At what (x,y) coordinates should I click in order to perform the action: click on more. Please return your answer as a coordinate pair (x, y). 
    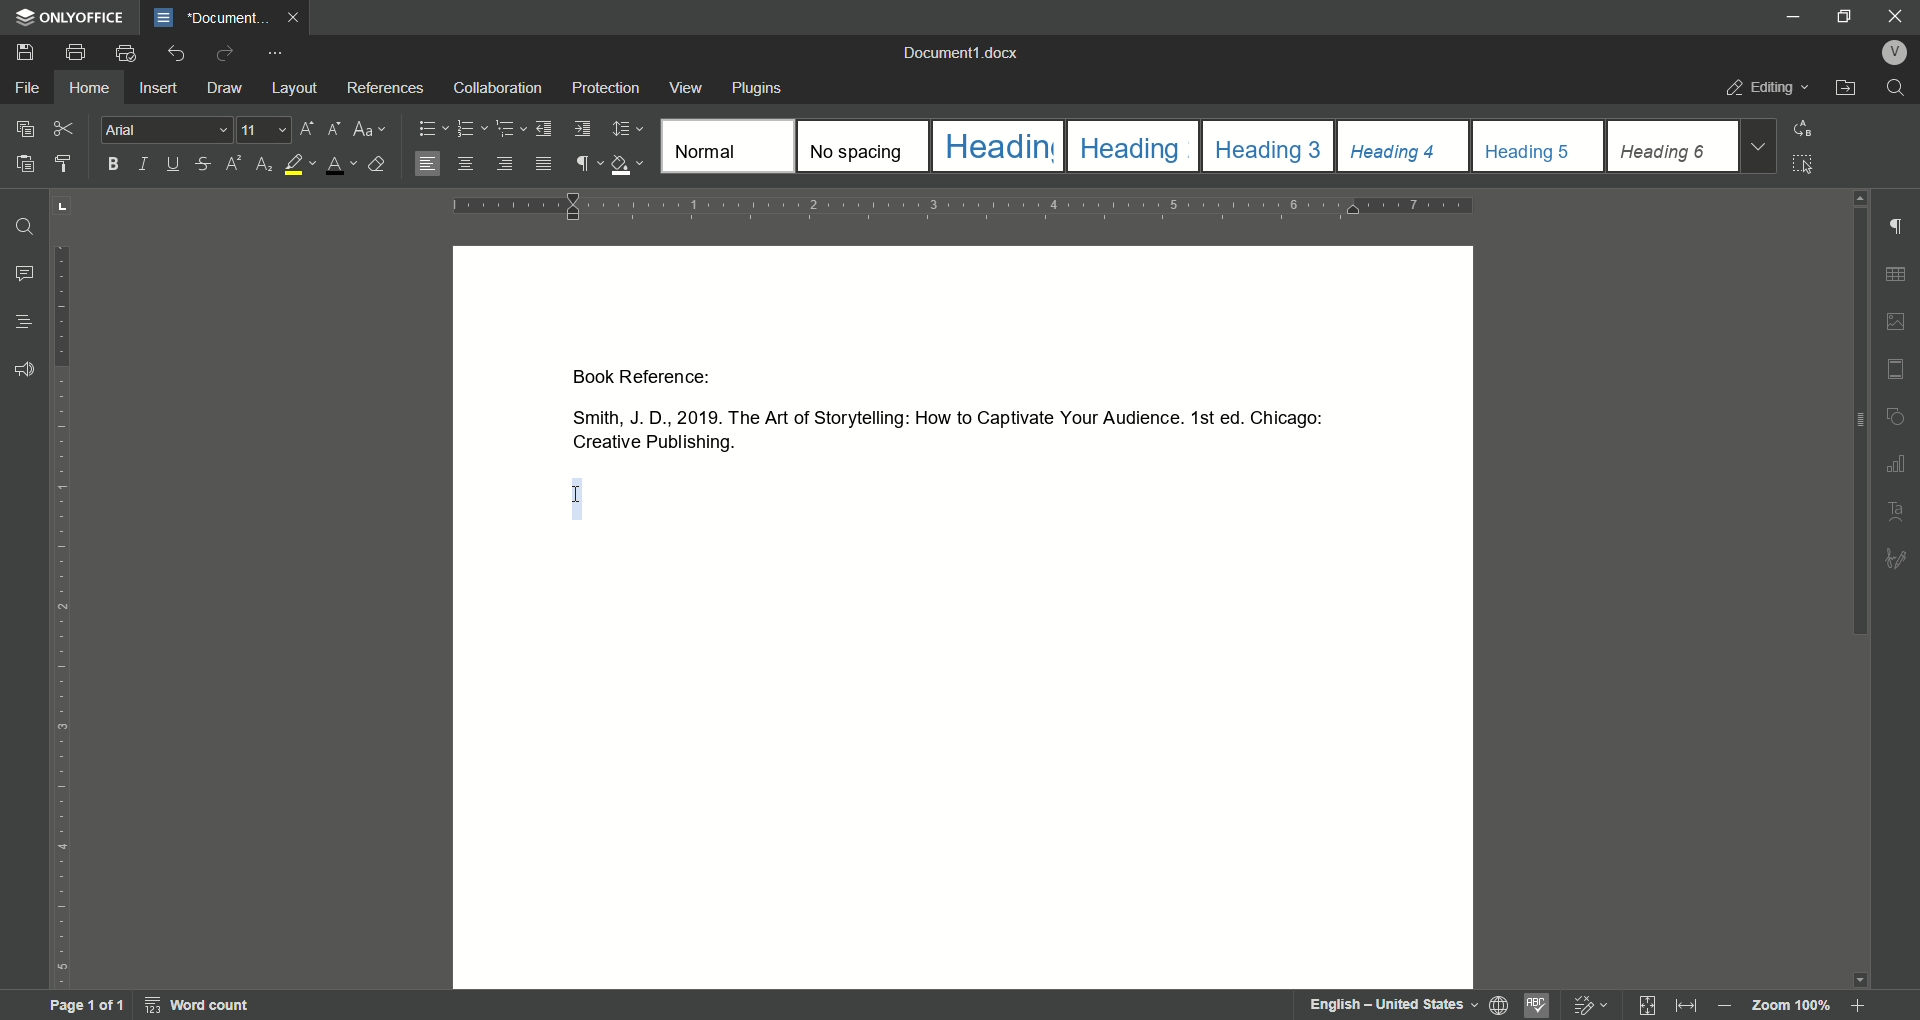
    Looking at the image, I should click on (276, 54).